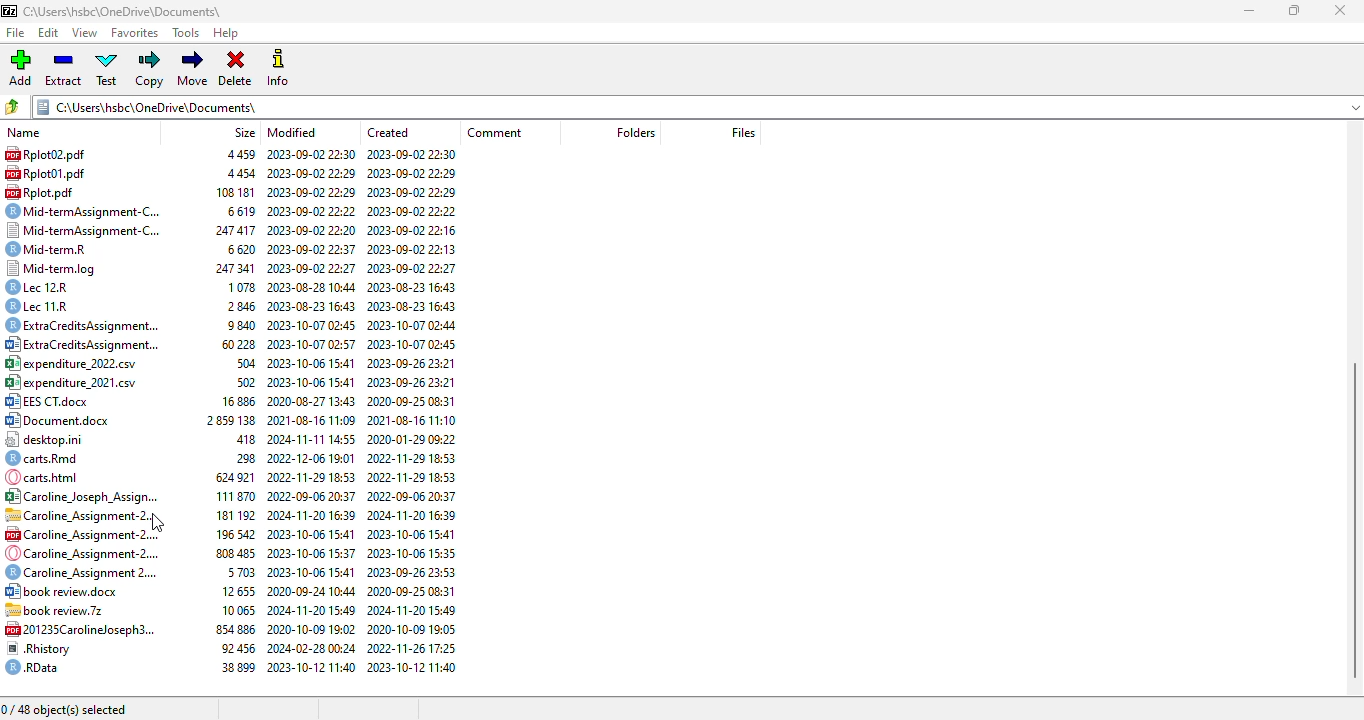 The width and height of the screenshot is (1364, 720). What do you see at coordinates (415, 287) in the screenshot?
I see `2002.08.73 1643` at bounding box center [415, 287].